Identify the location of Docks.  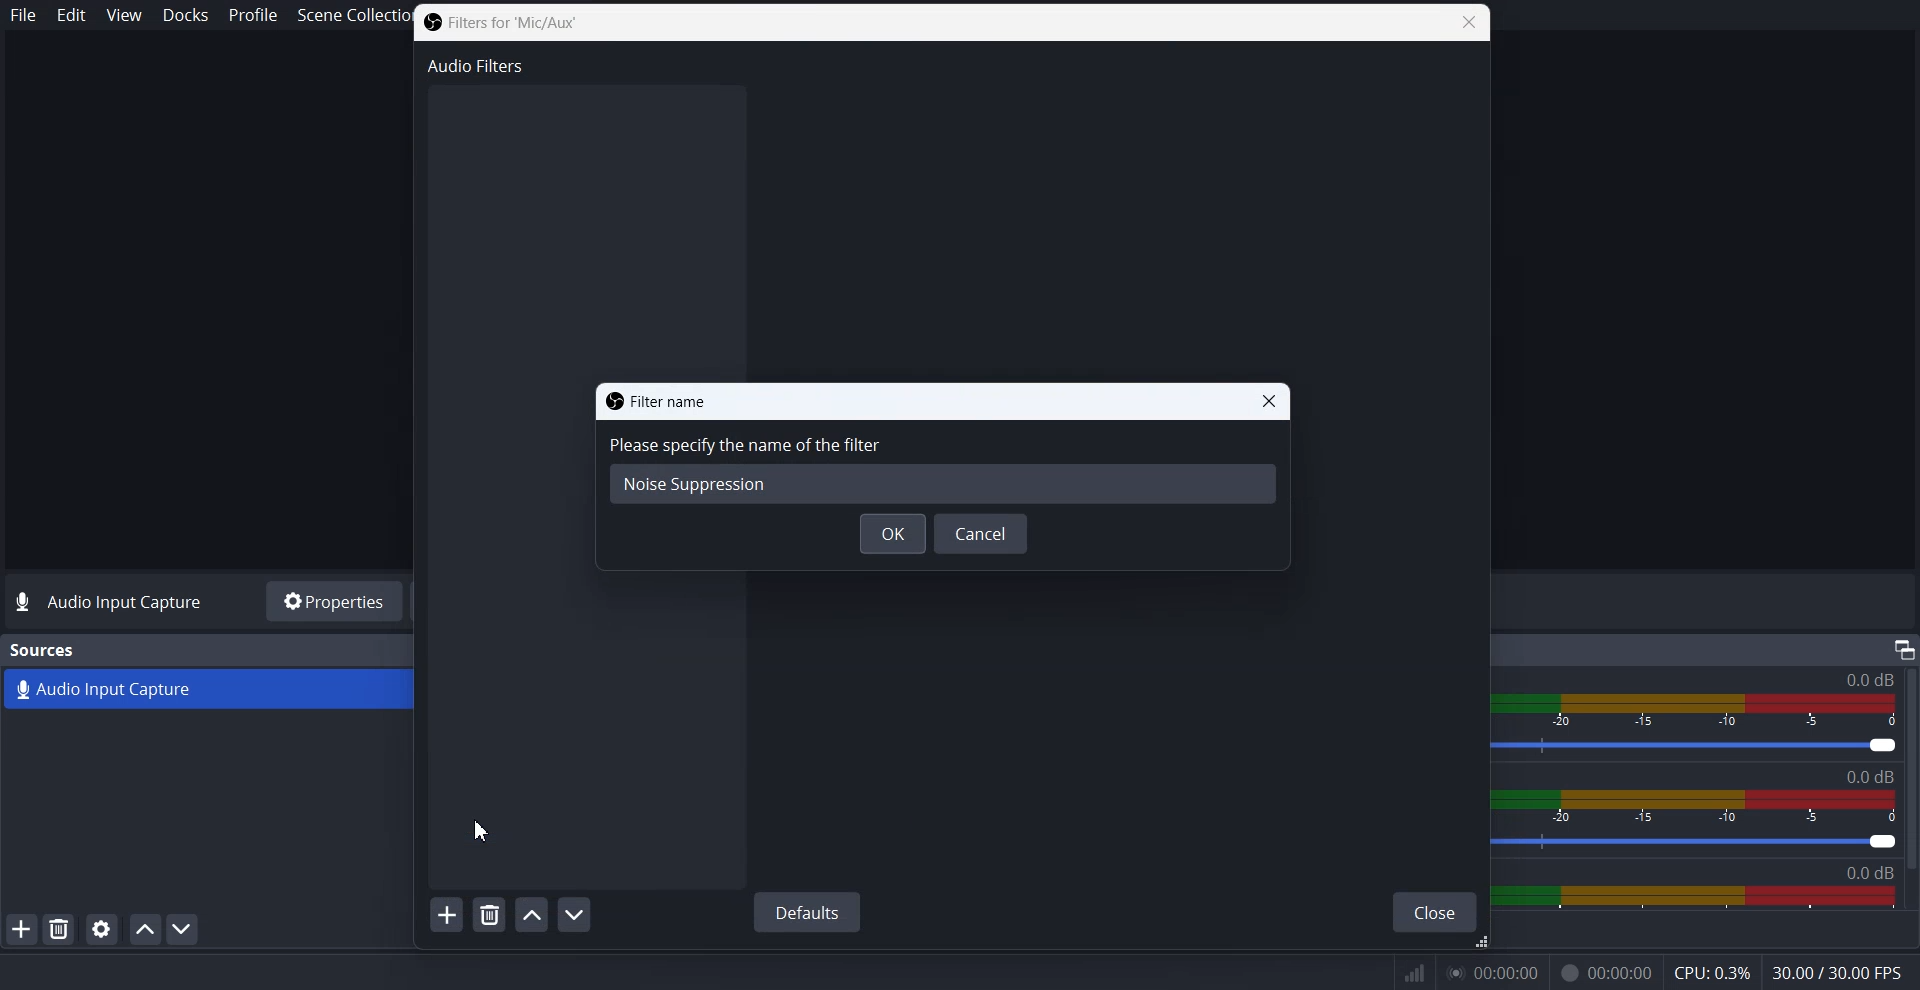
(186, 16).